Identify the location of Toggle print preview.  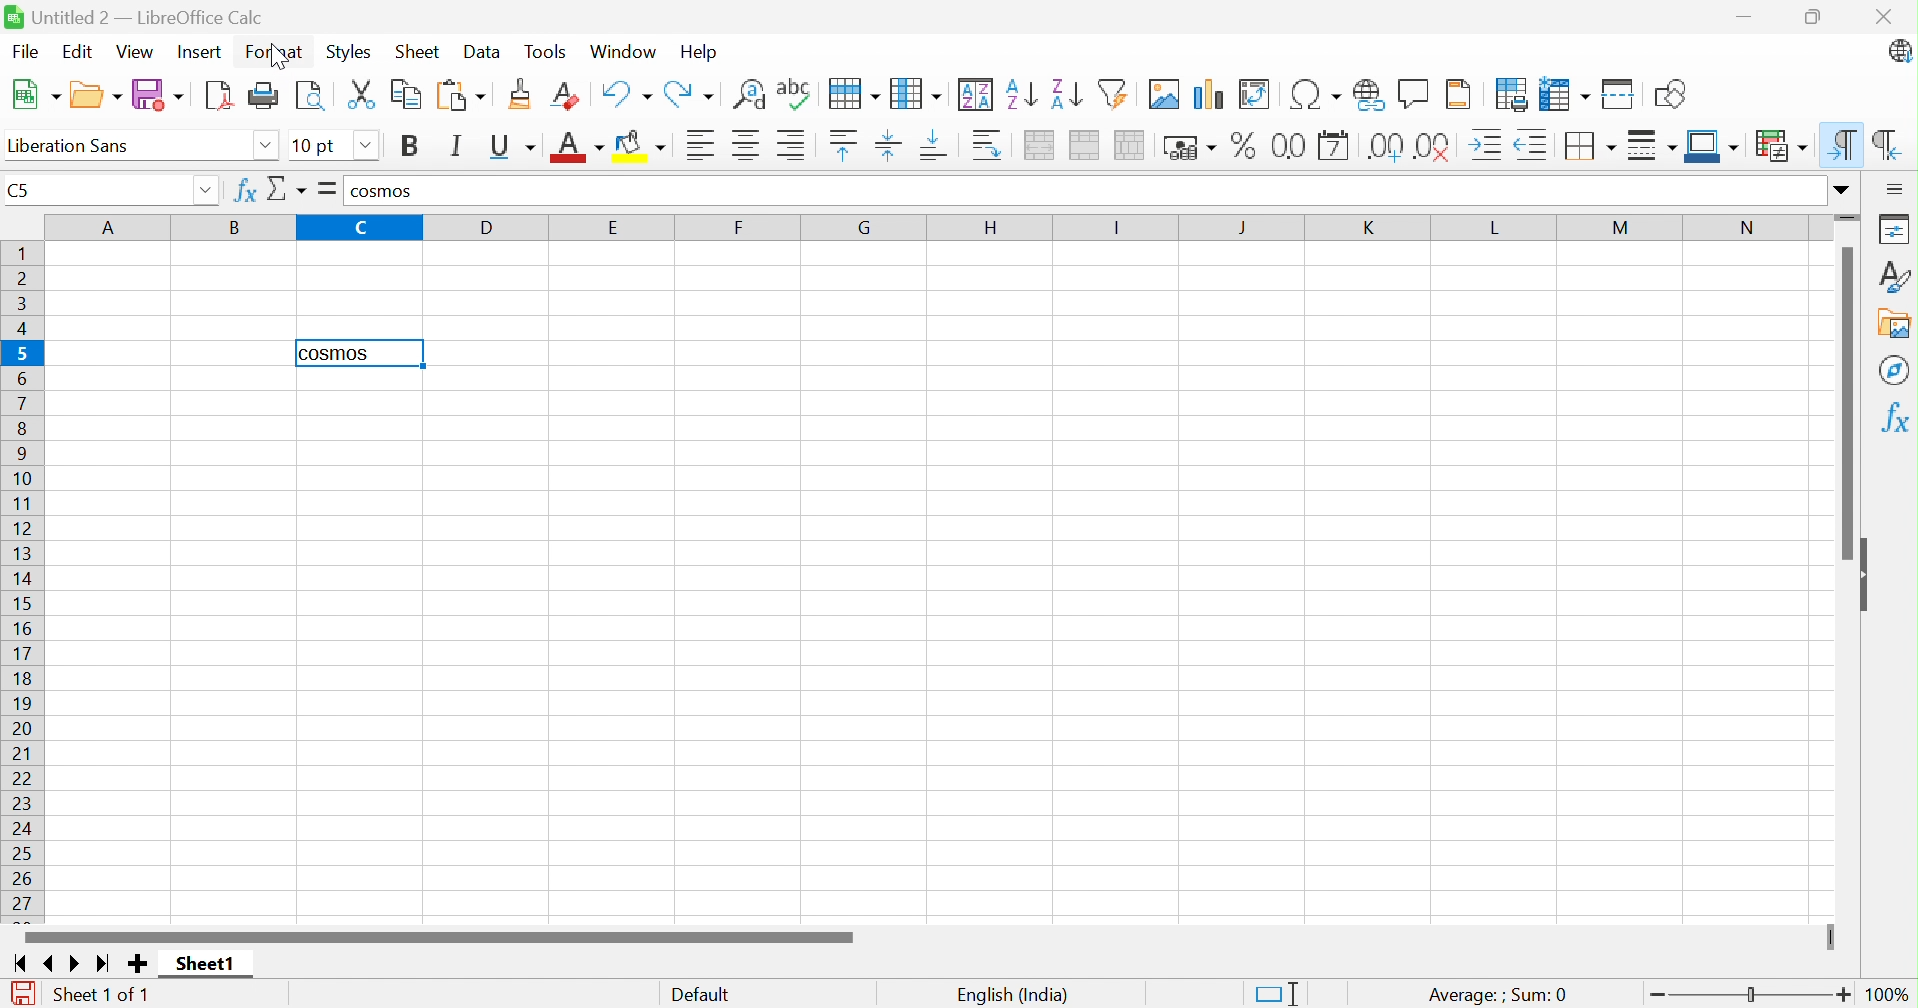
(312, 96).